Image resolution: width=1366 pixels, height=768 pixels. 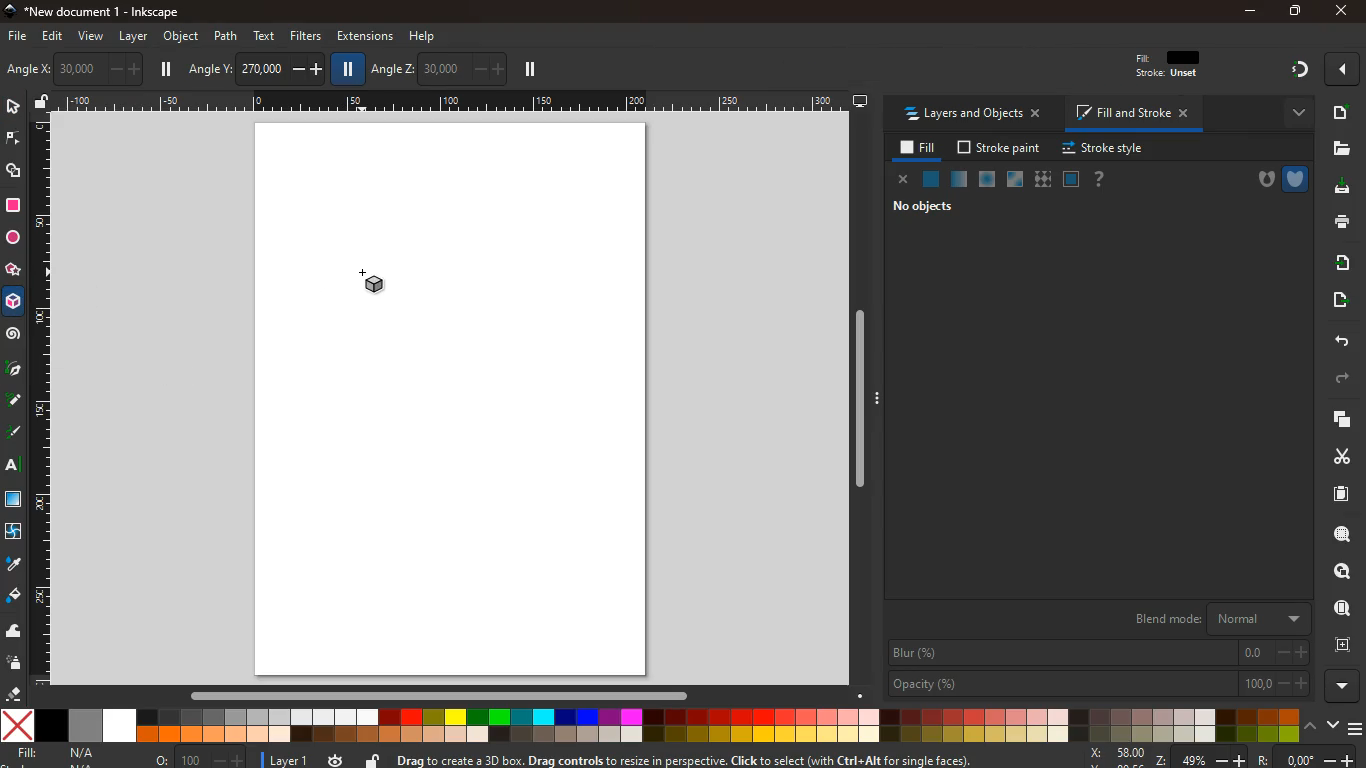 What do you see at coordinates (13, 531) in the screenshot?
I see `twist` at bounding box center [13, 531].